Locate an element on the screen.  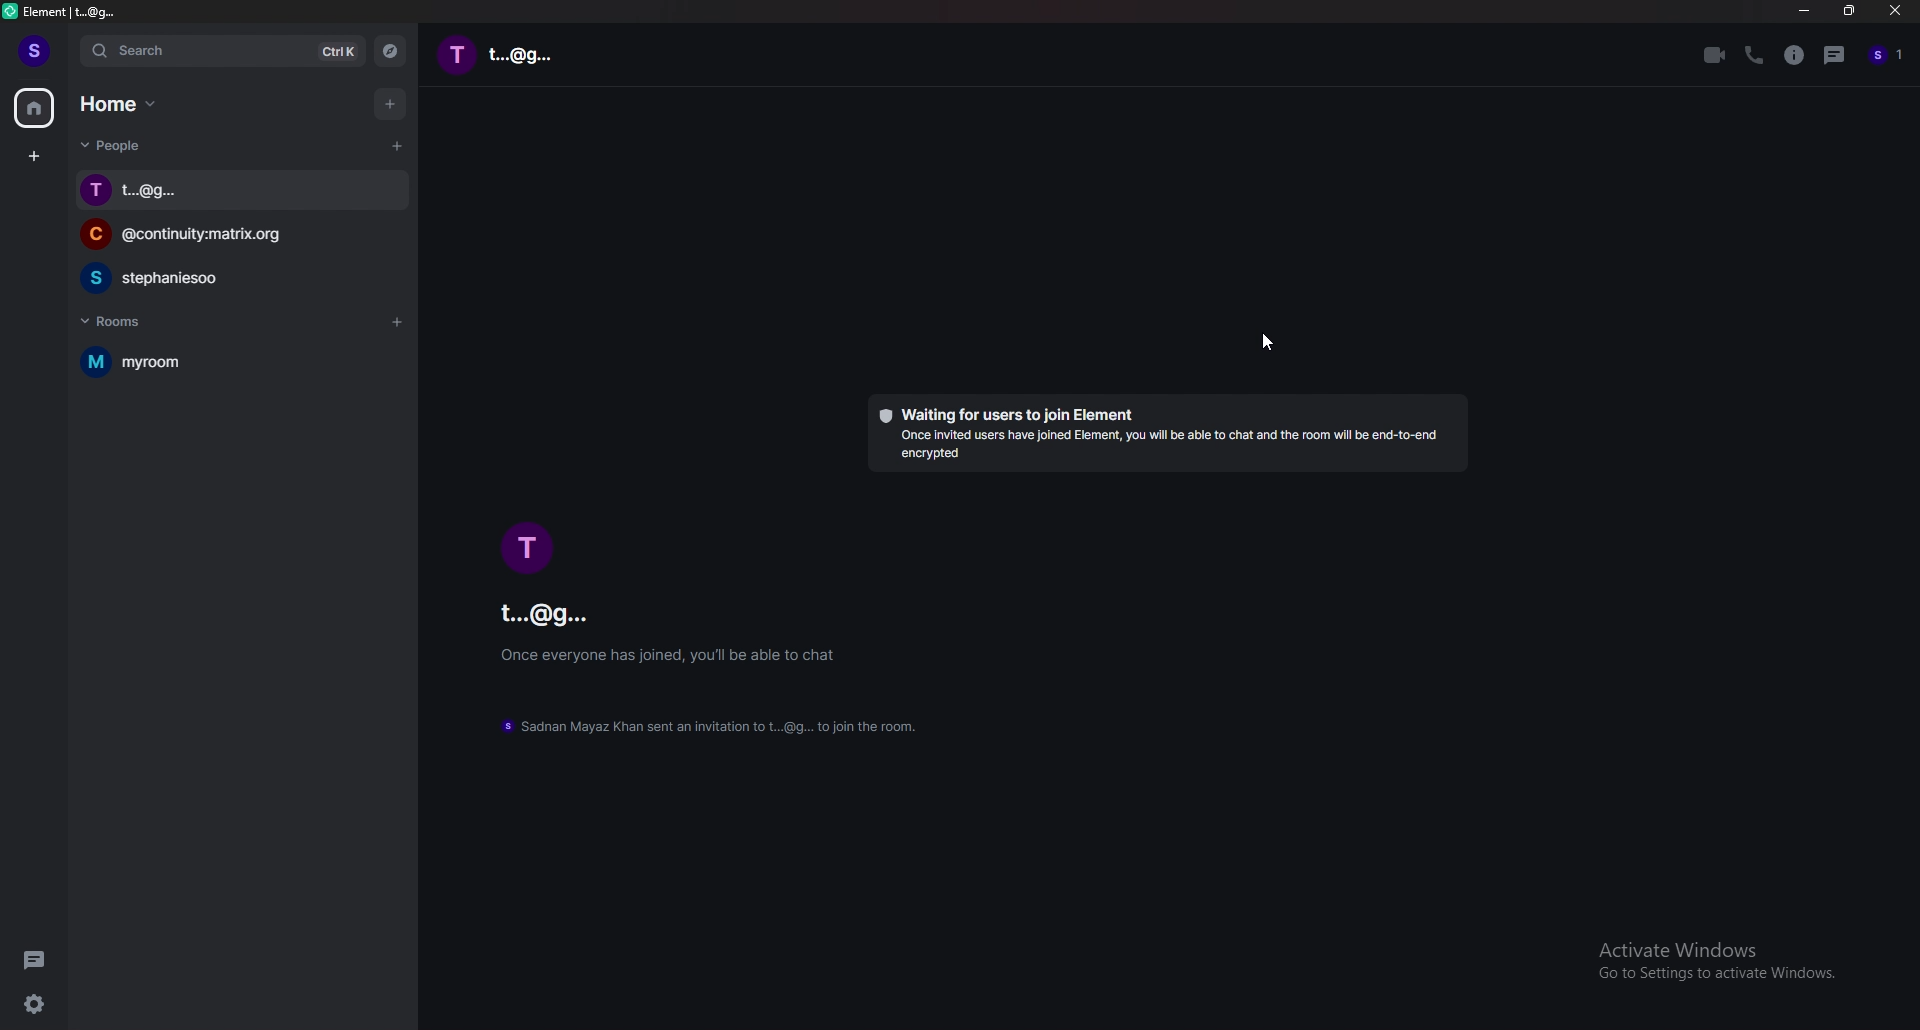
home is located at coordinates (35, 107).